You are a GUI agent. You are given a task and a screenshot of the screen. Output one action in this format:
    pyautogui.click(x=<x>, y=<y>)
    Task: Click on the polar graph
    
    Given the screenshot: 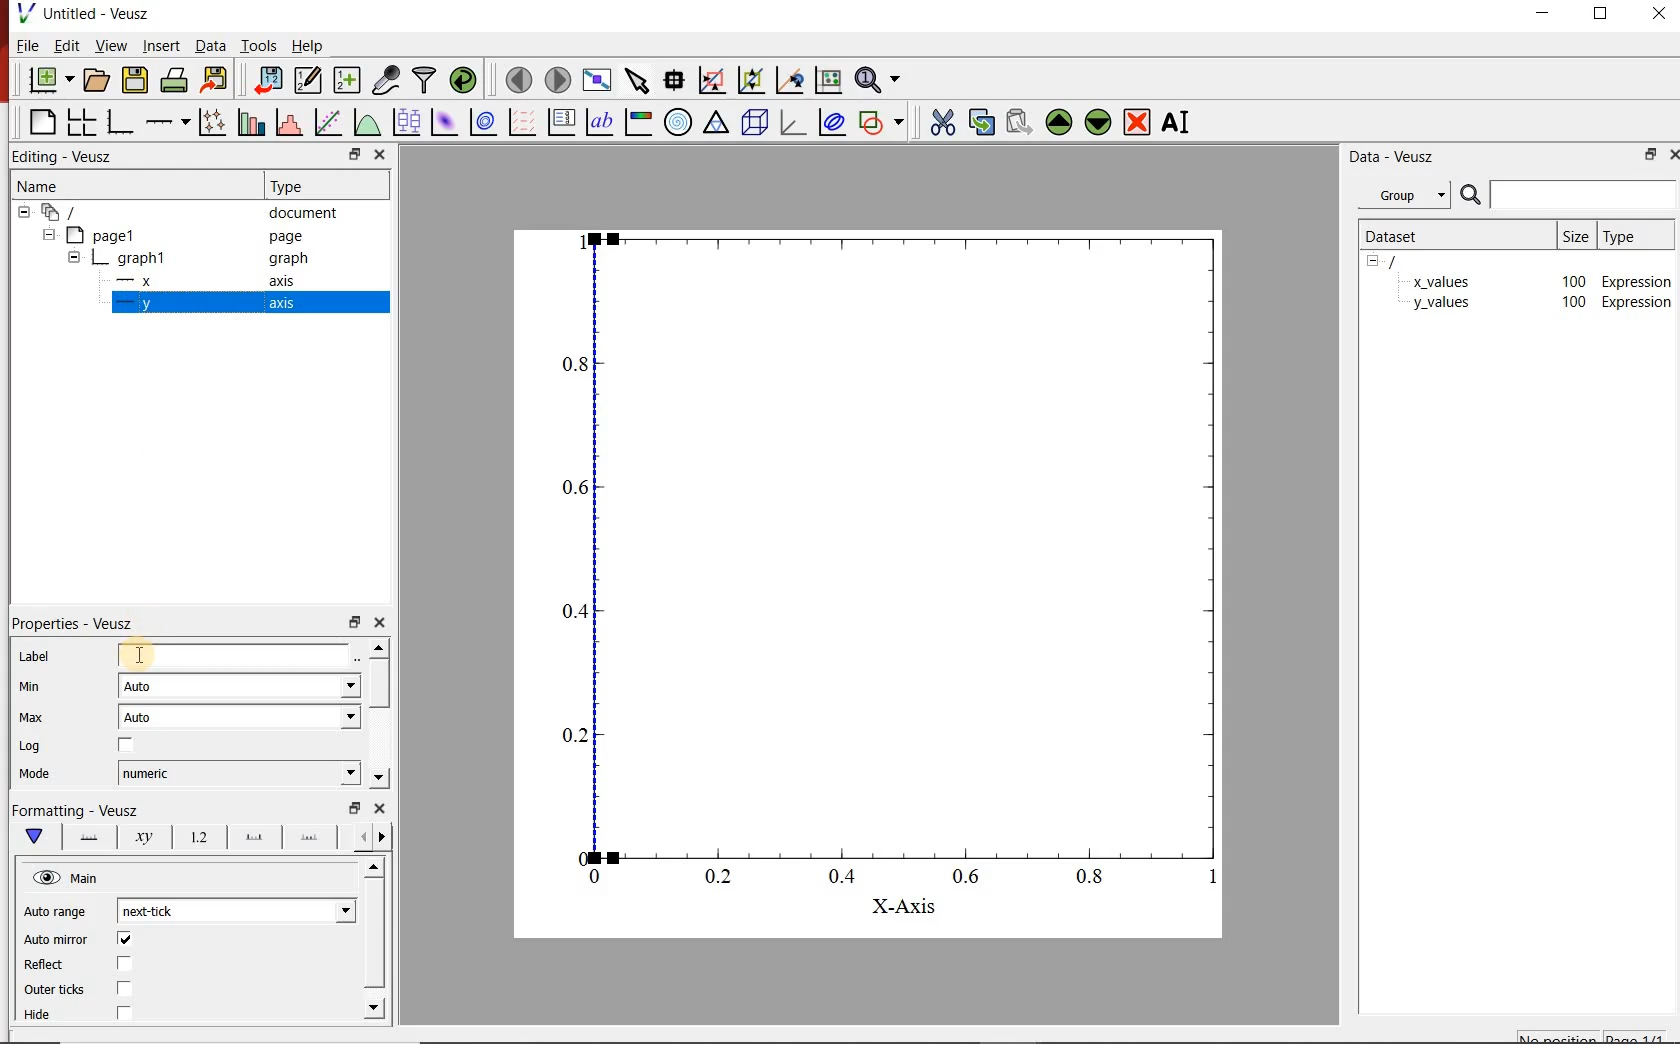 What is the action you would take?
    pyautogui.click(x=679, y=124)
    